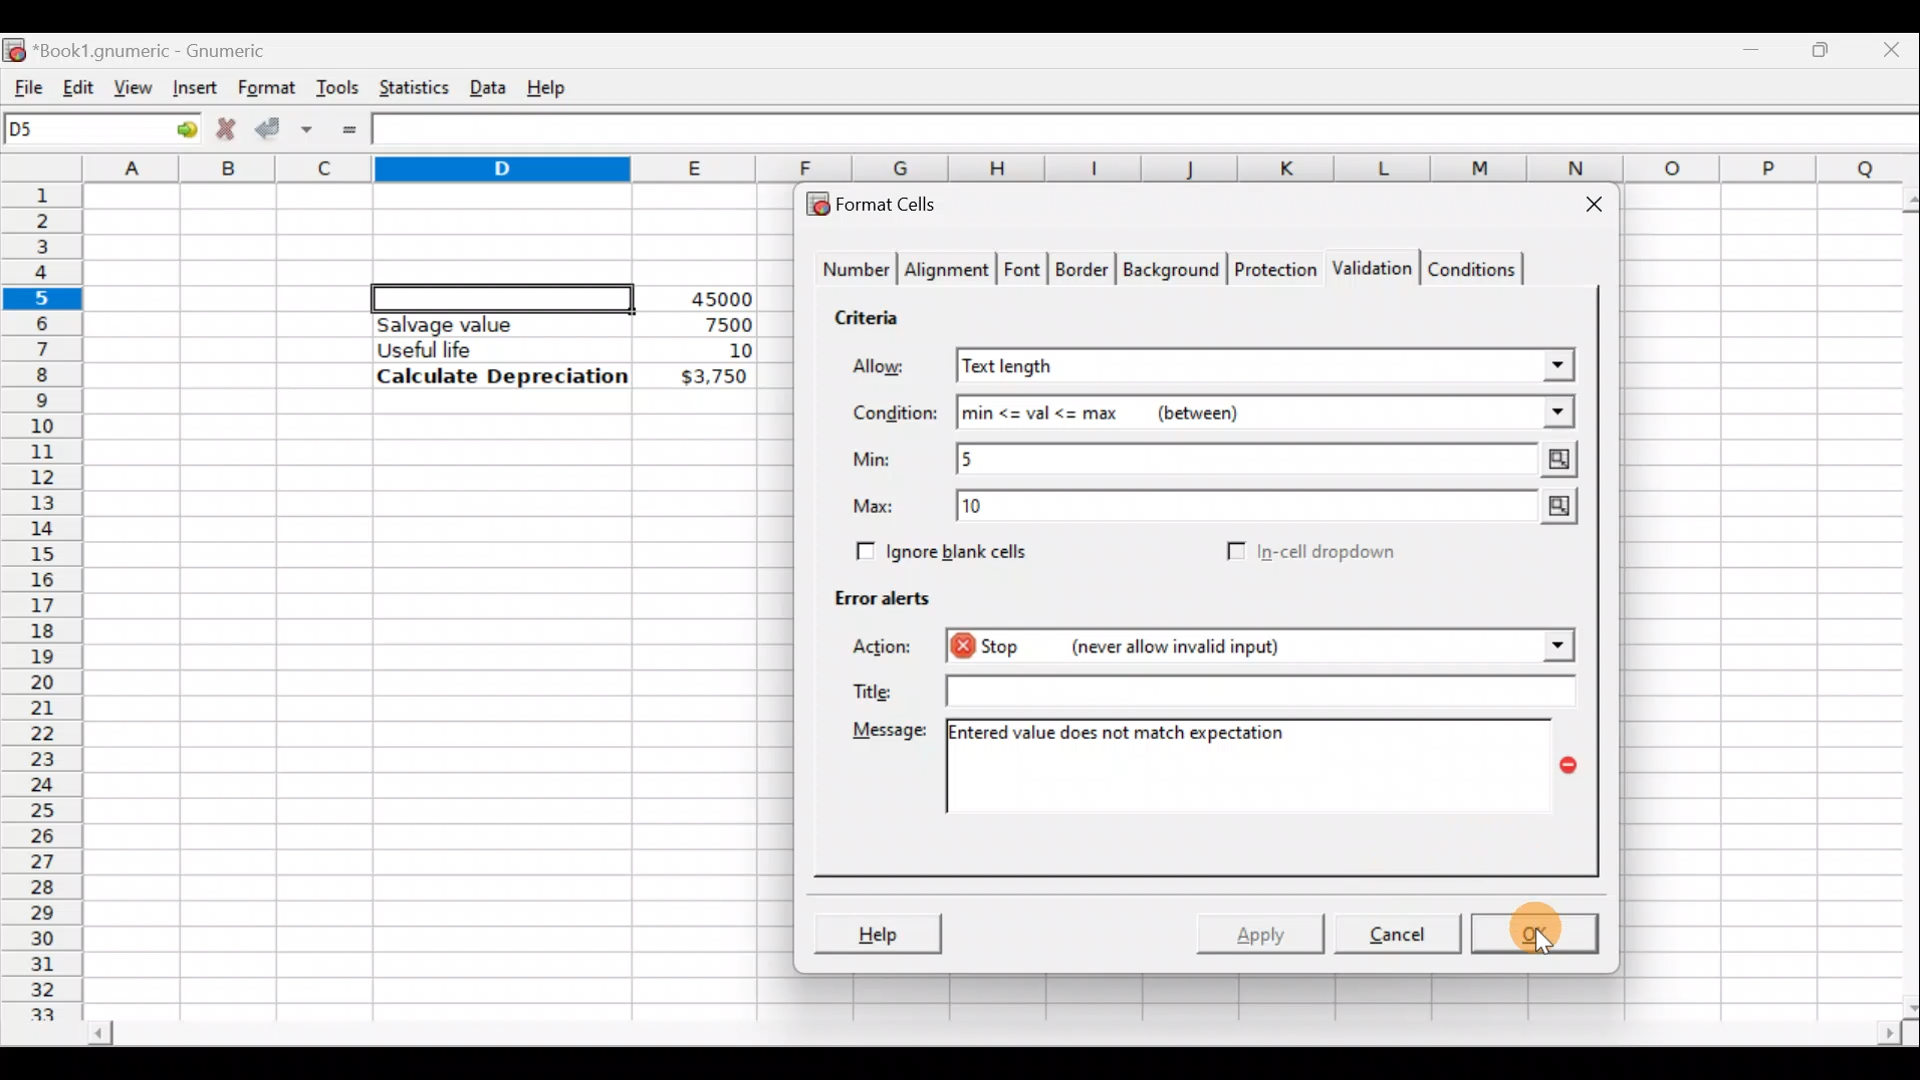 Image resolution: width=1920 pixels, height=1080 pixels. What do you see at coordinates (696, 323) in the screenshot?
I see `7500` at bounding box center [696, 323].